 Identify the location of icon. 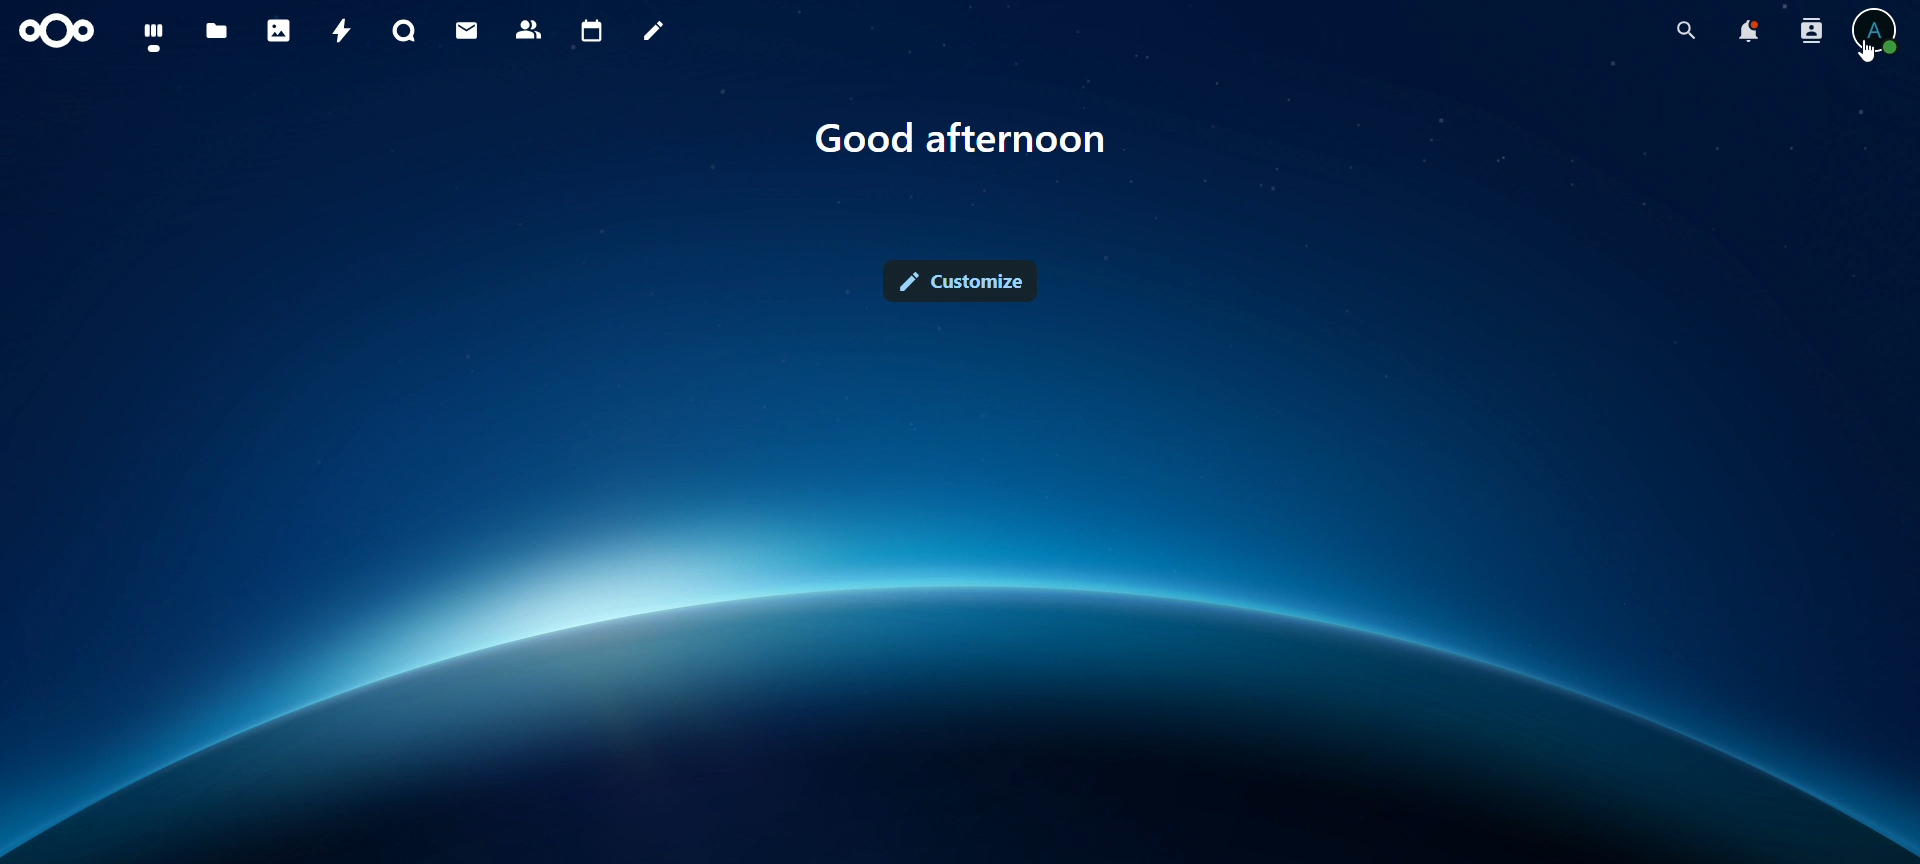
(56, 31).